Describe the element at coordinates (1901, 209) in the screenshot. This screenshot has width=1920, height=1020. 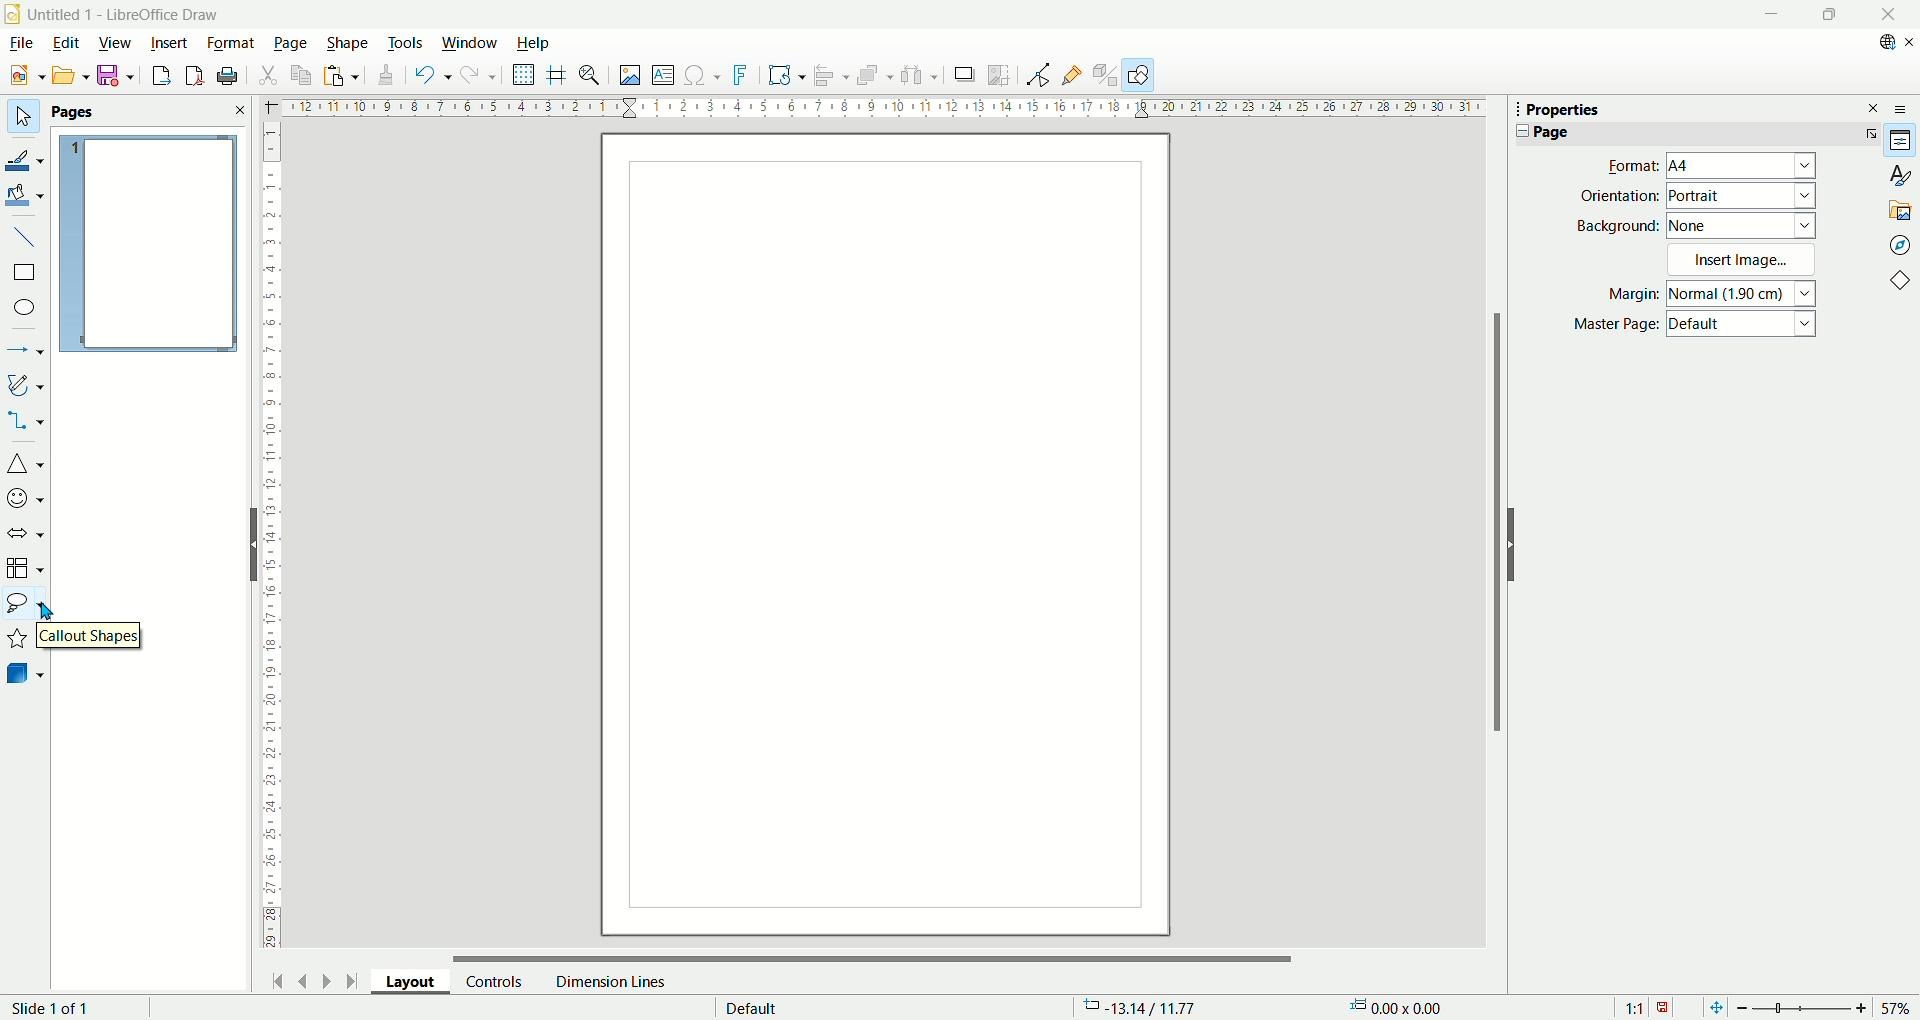
I see `Gallery` at that location.